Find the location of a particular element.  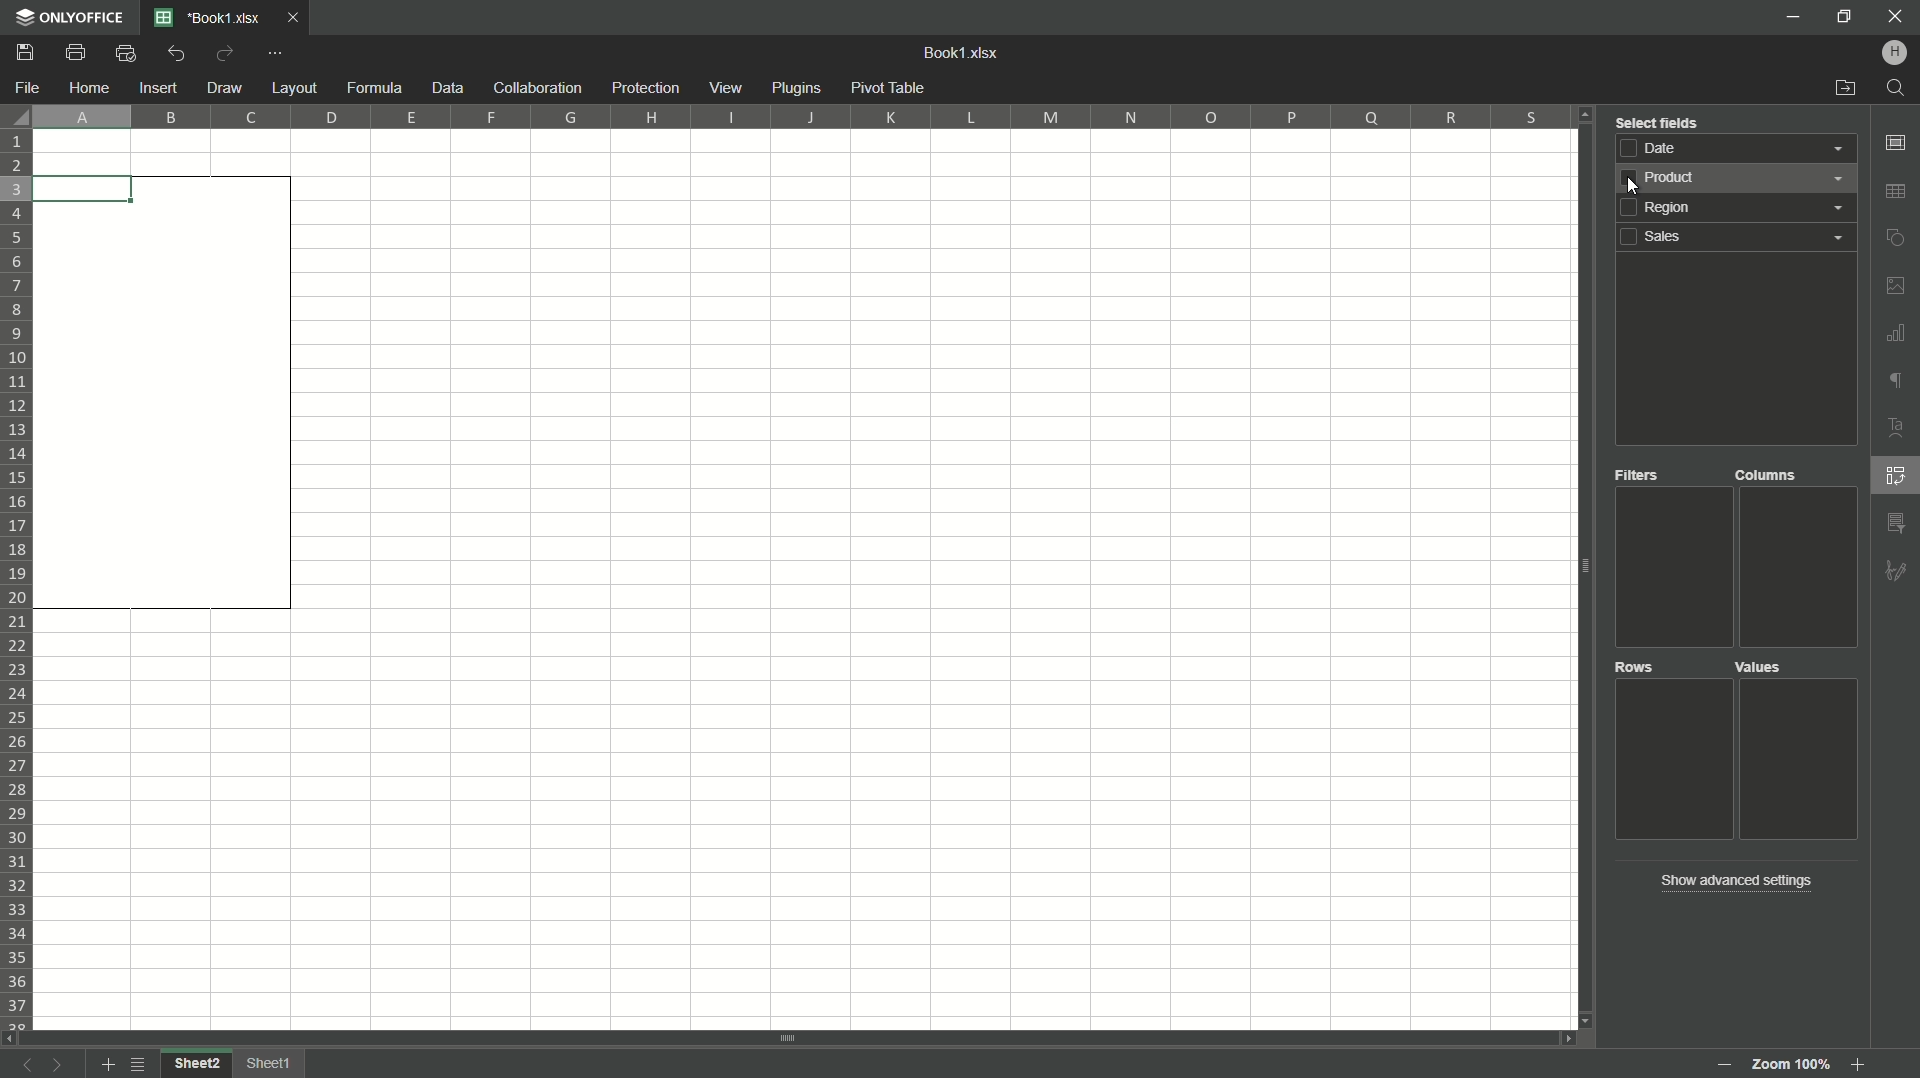

Home is located at coordinates (91, 86).